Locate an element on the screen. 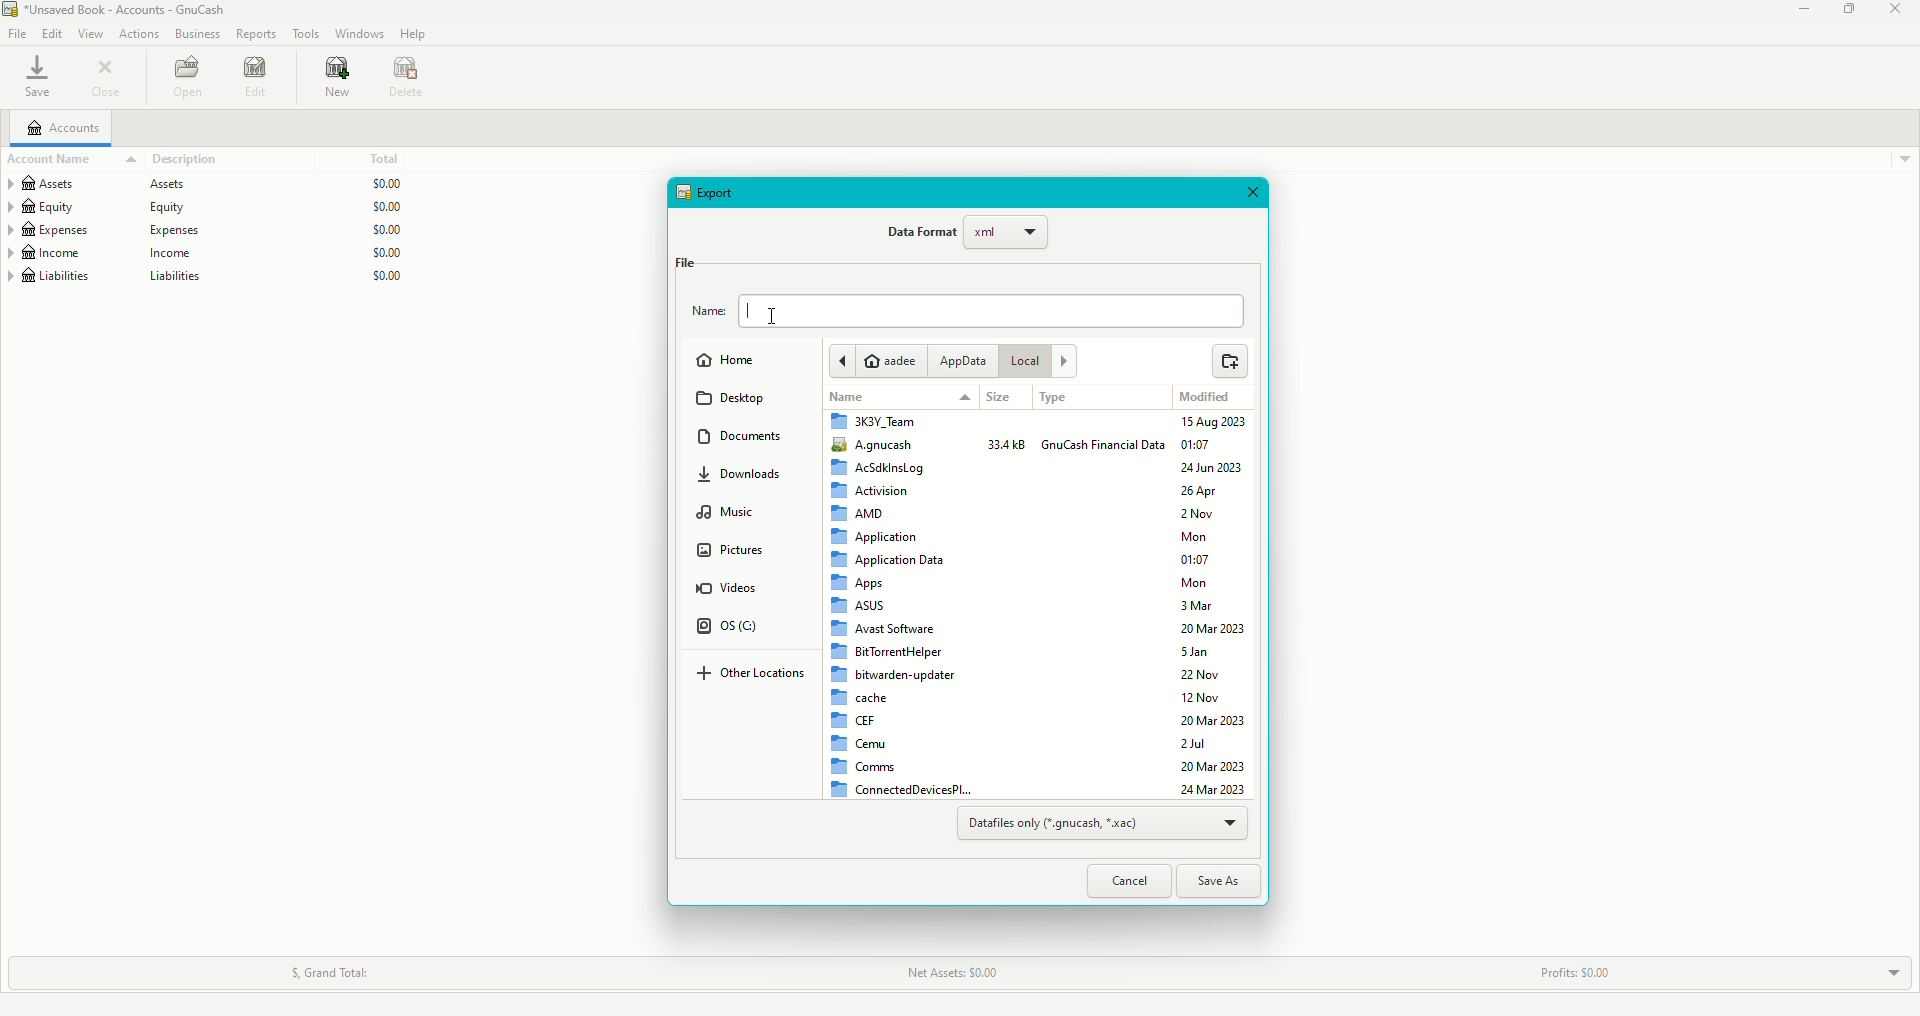  Expenses is located at coordinates (209, 228).